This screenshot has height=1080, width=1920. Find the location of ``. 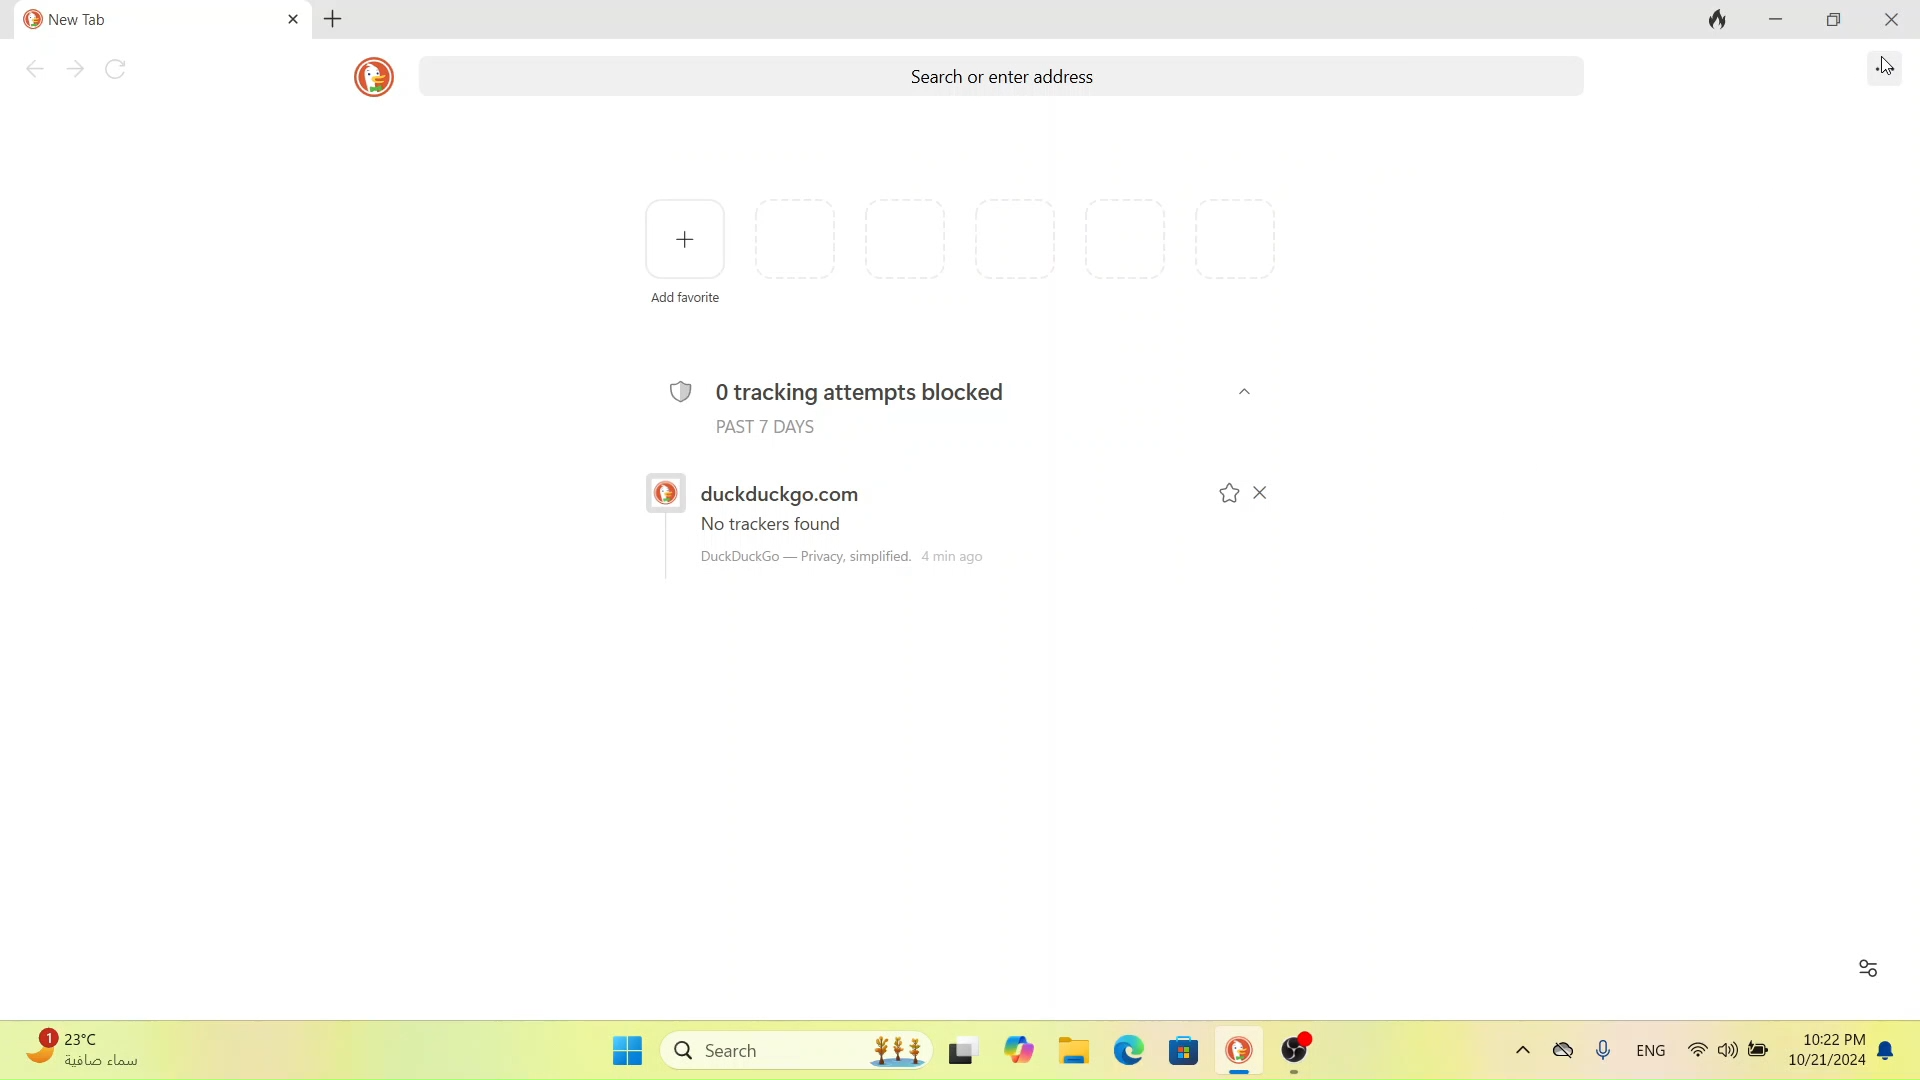

 is located at coordinates (962, 1047).